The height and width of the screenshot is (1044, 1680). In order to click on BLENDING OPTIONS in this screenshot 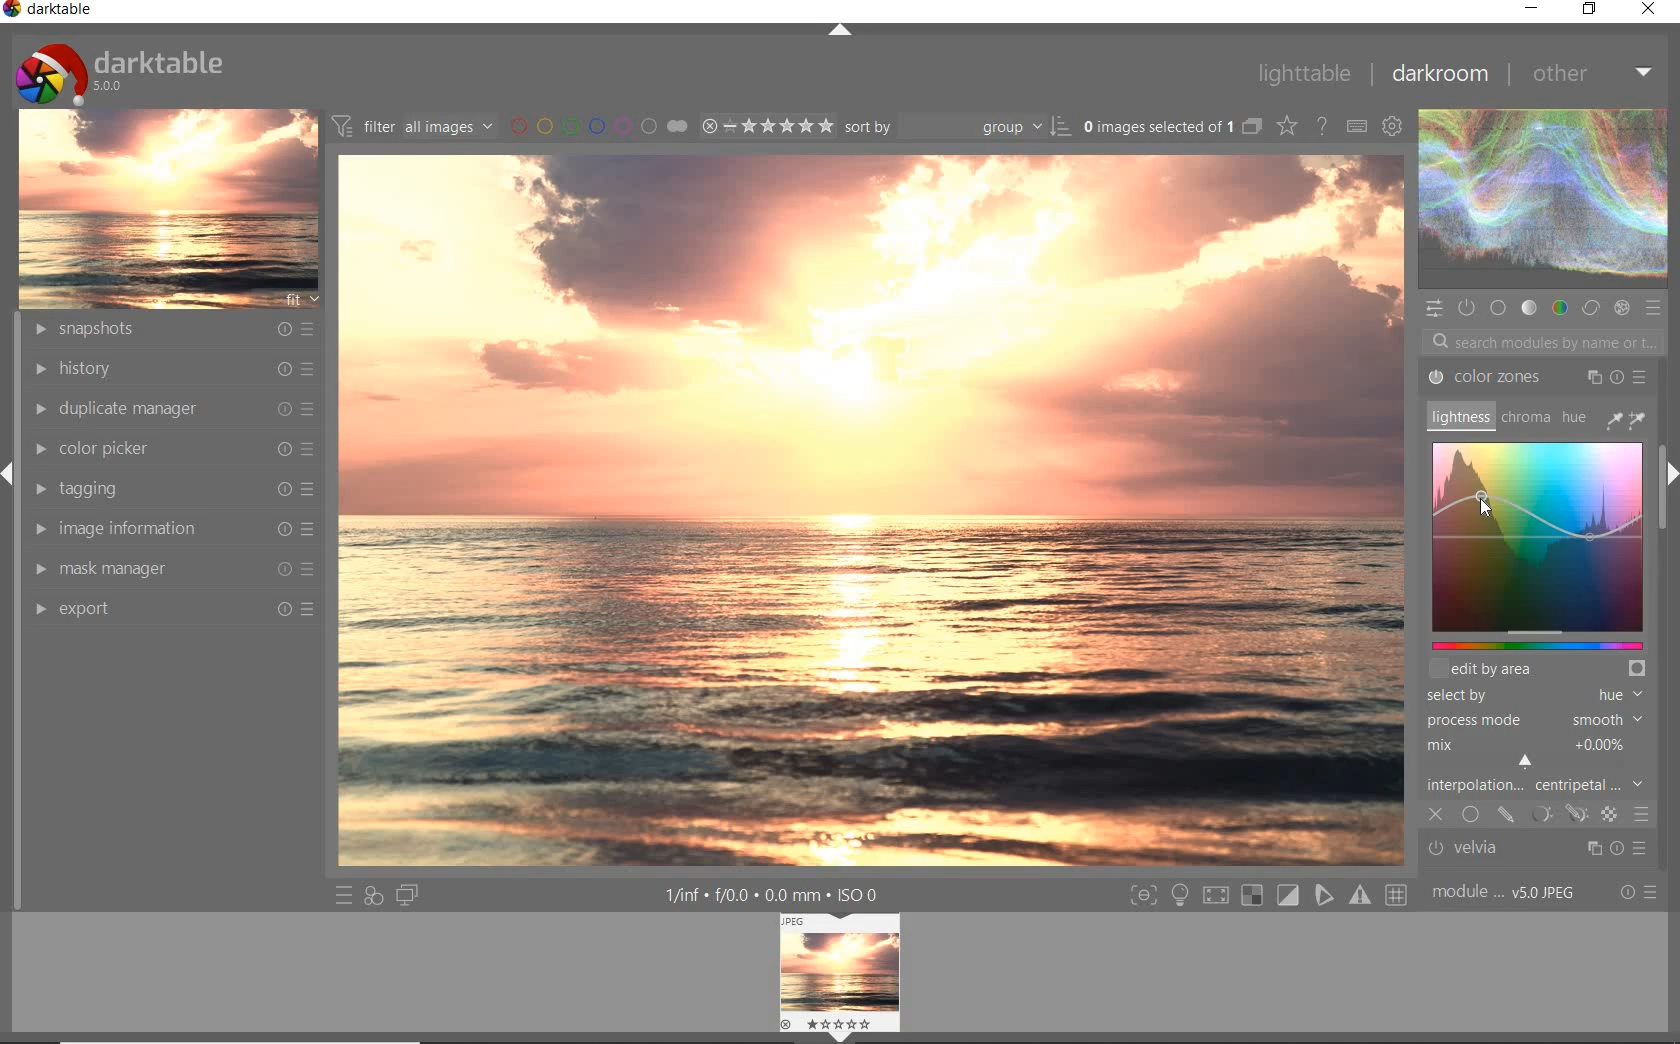, I will do `click(1642, 816)`.